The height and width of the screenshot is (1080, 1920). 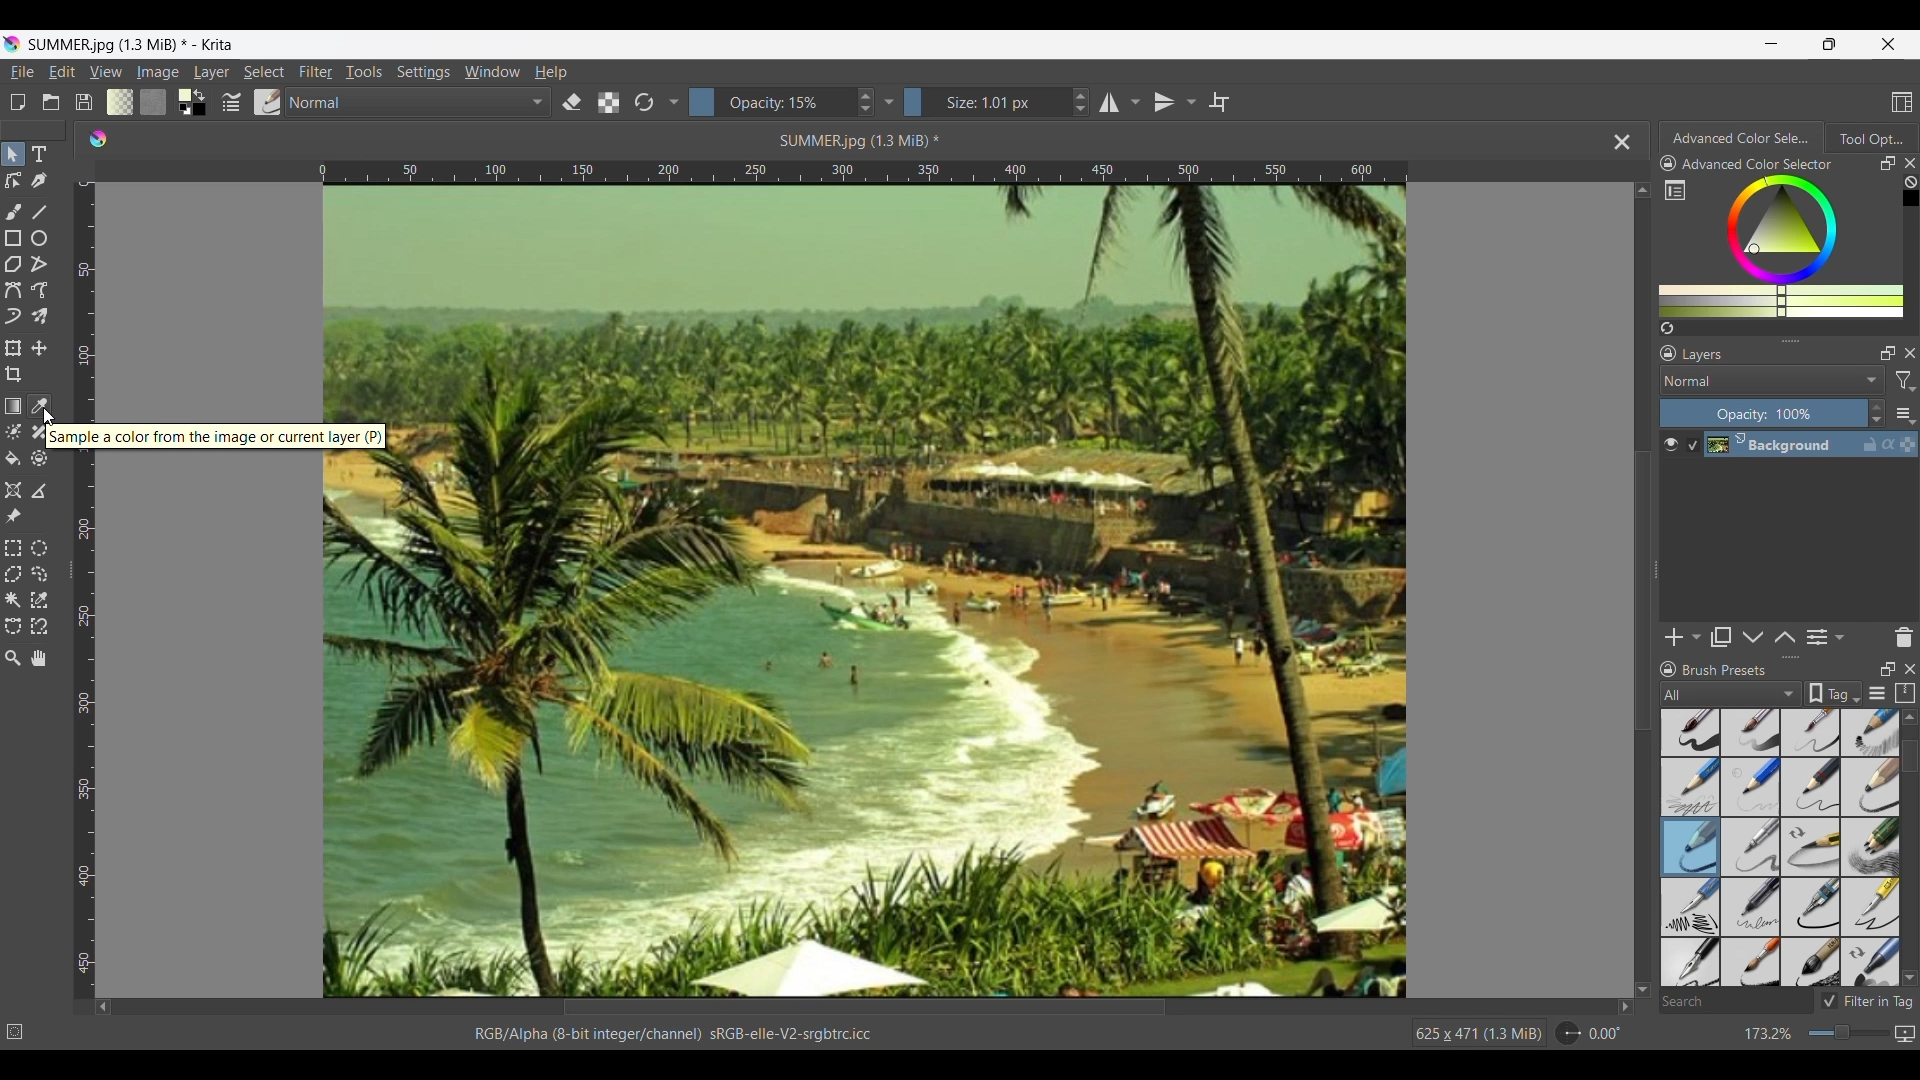 What do you see at coordinates (316, 71) in the screenshot?
I see `Filter menu` at bounding box center [316, 71].